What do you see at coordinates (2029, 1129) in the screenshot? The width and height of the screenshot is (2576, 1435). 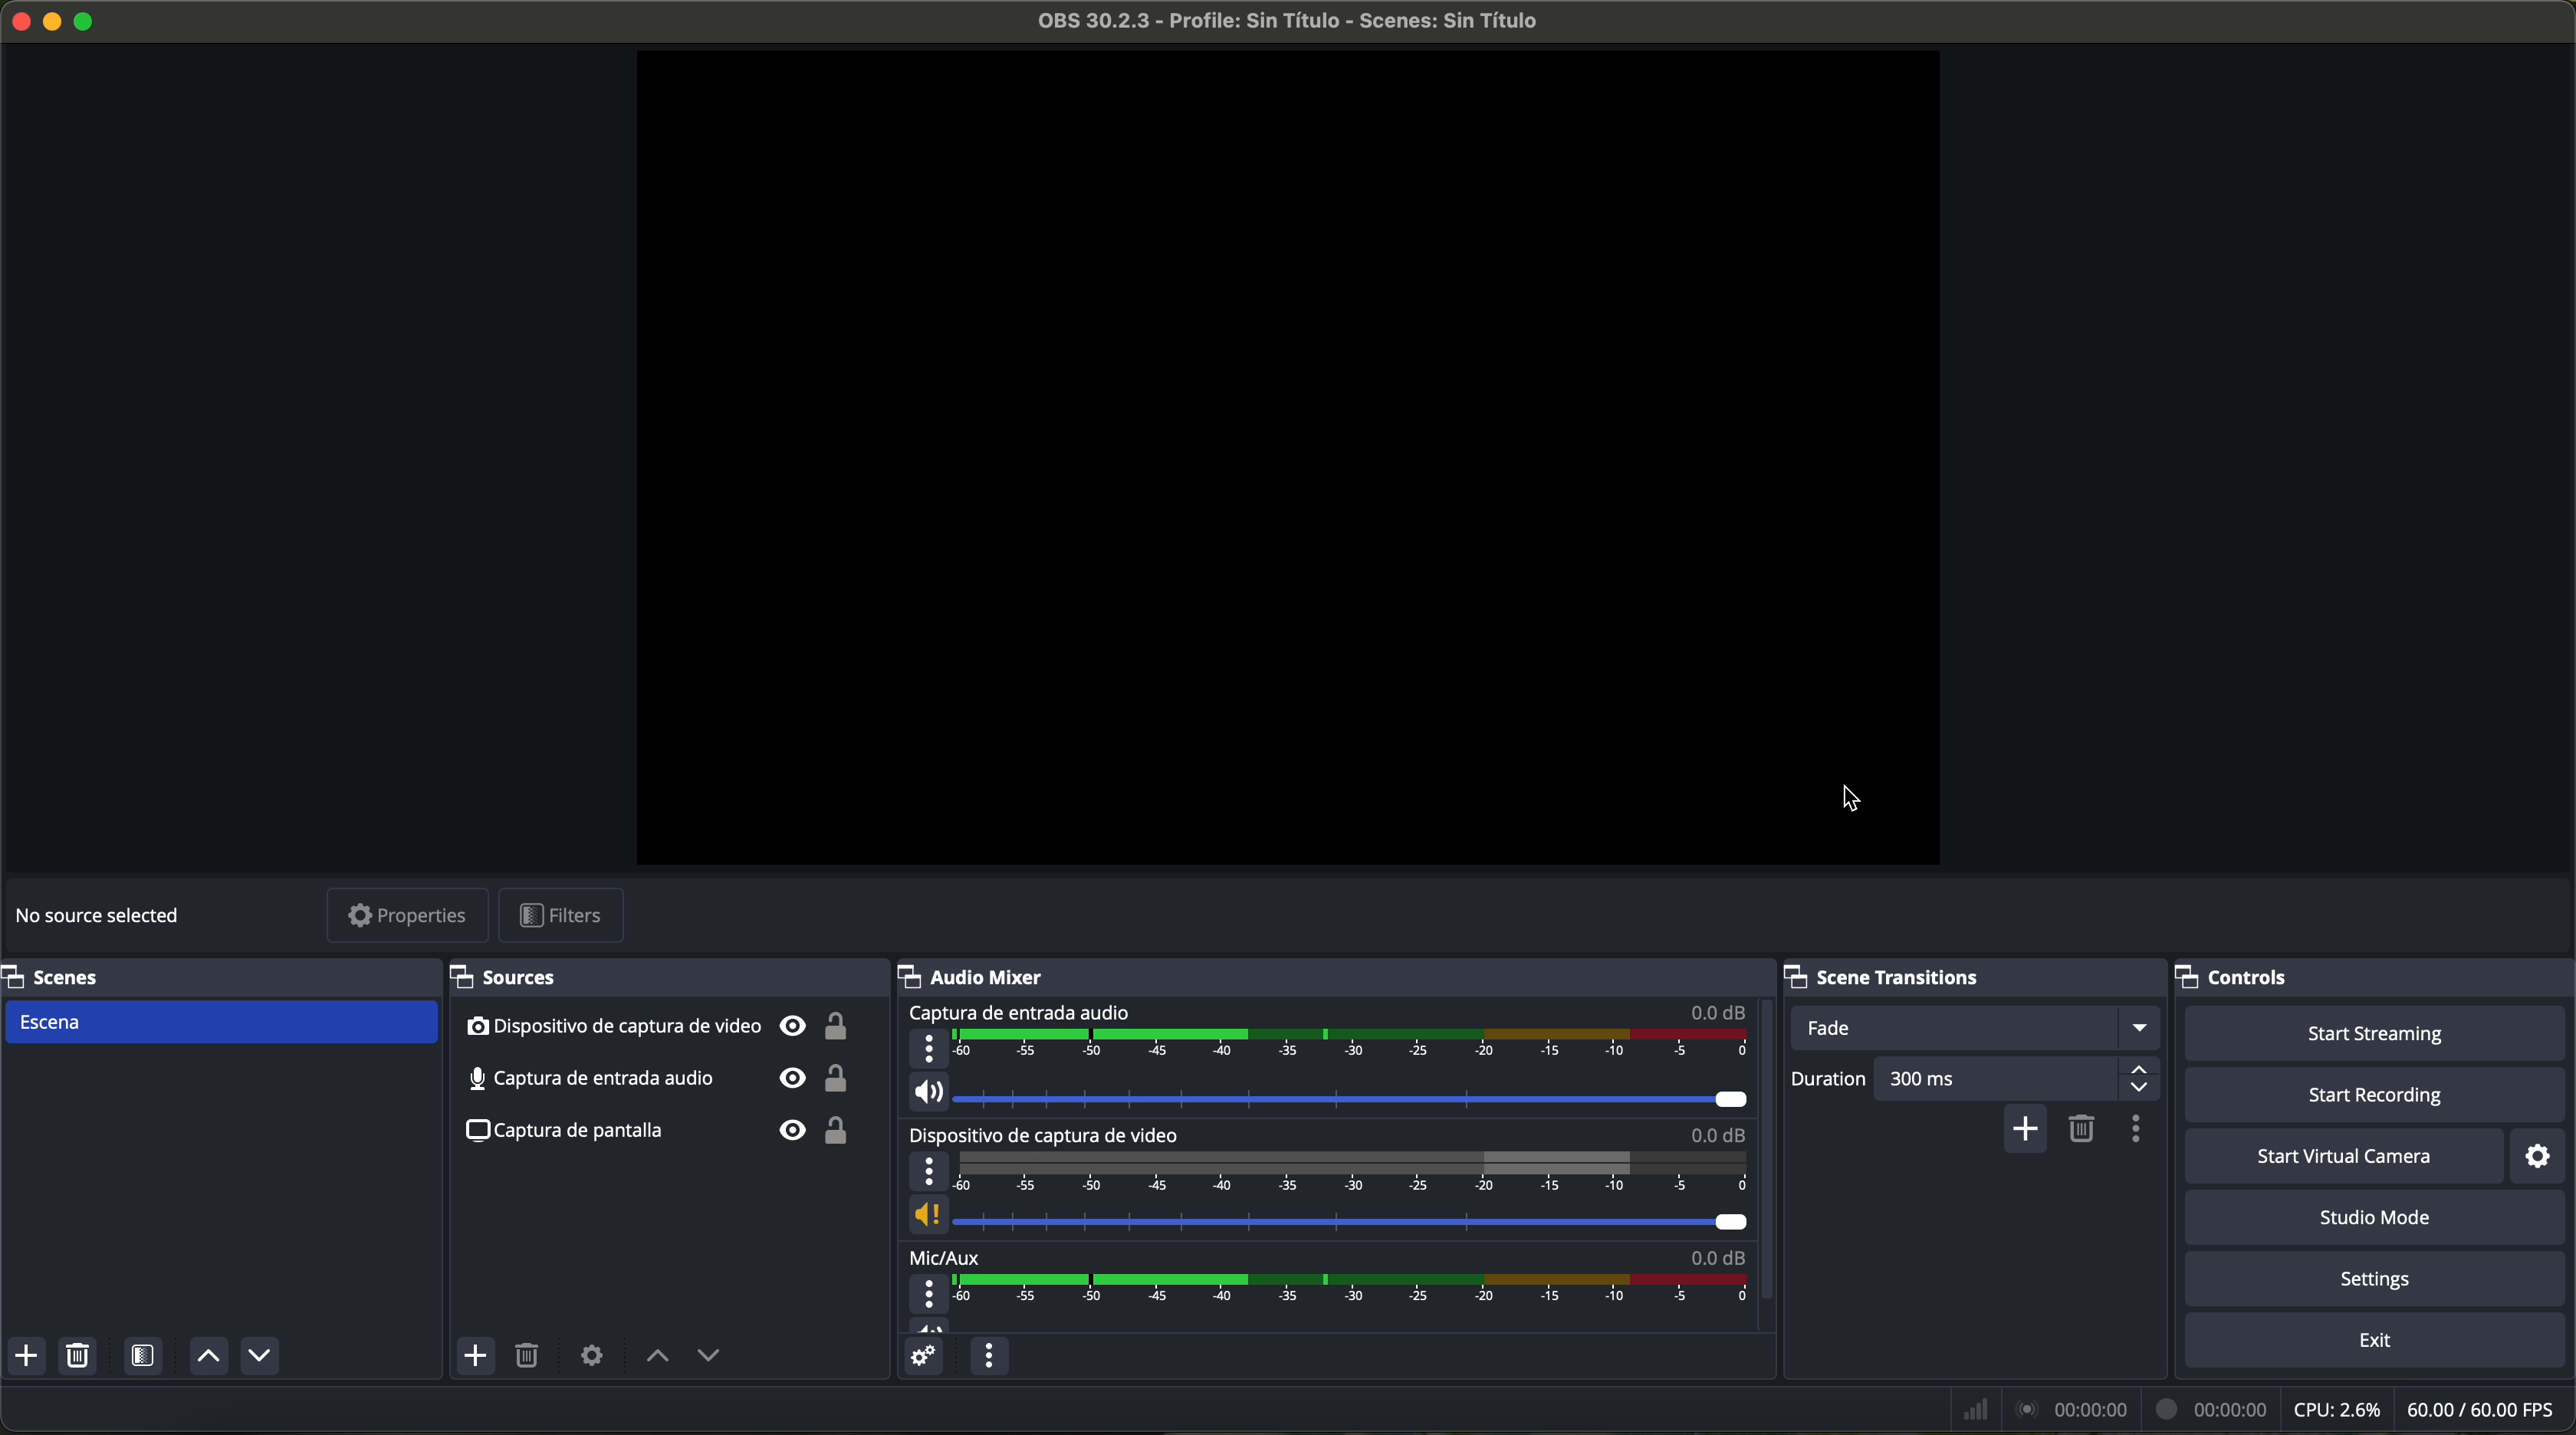 I see `add configurable transition` at bounding box center [2029, 1129].